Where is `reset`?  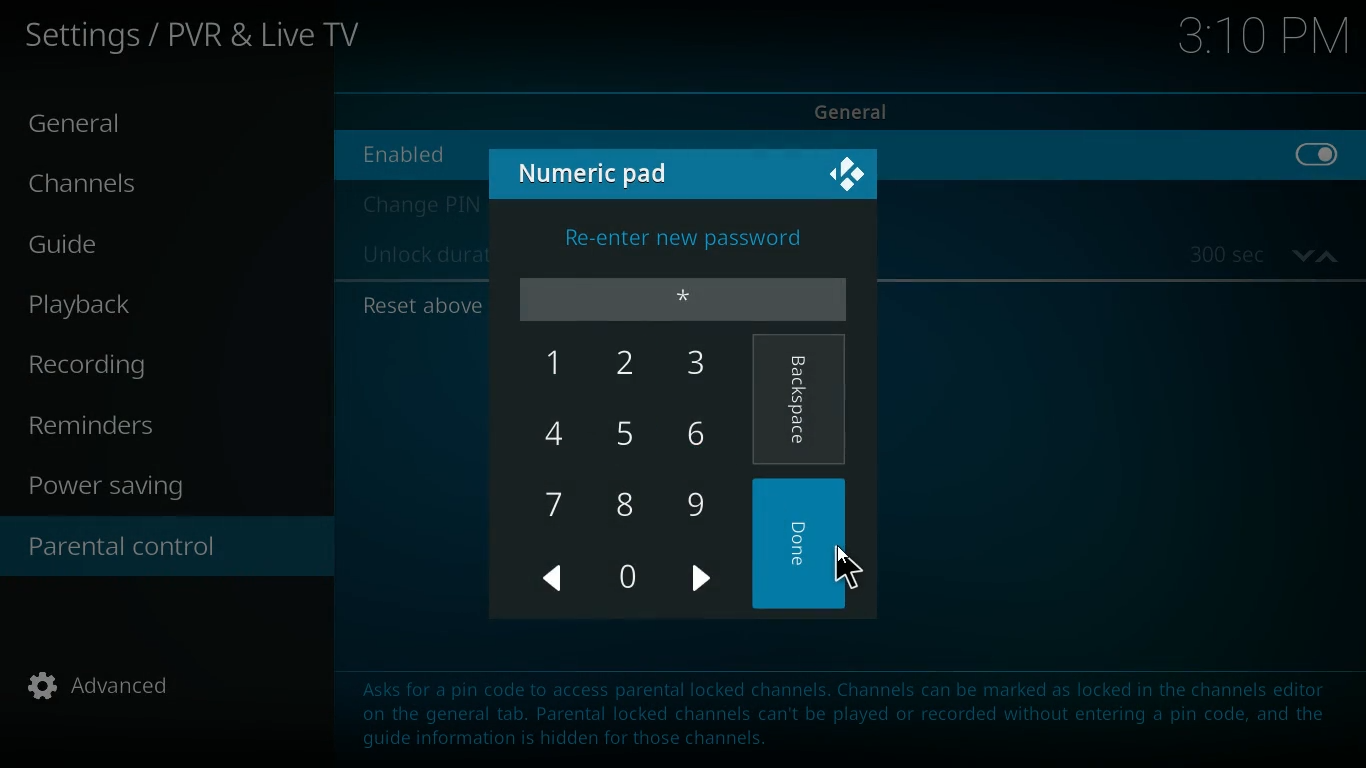 reset is located at coordinates (419, 306).